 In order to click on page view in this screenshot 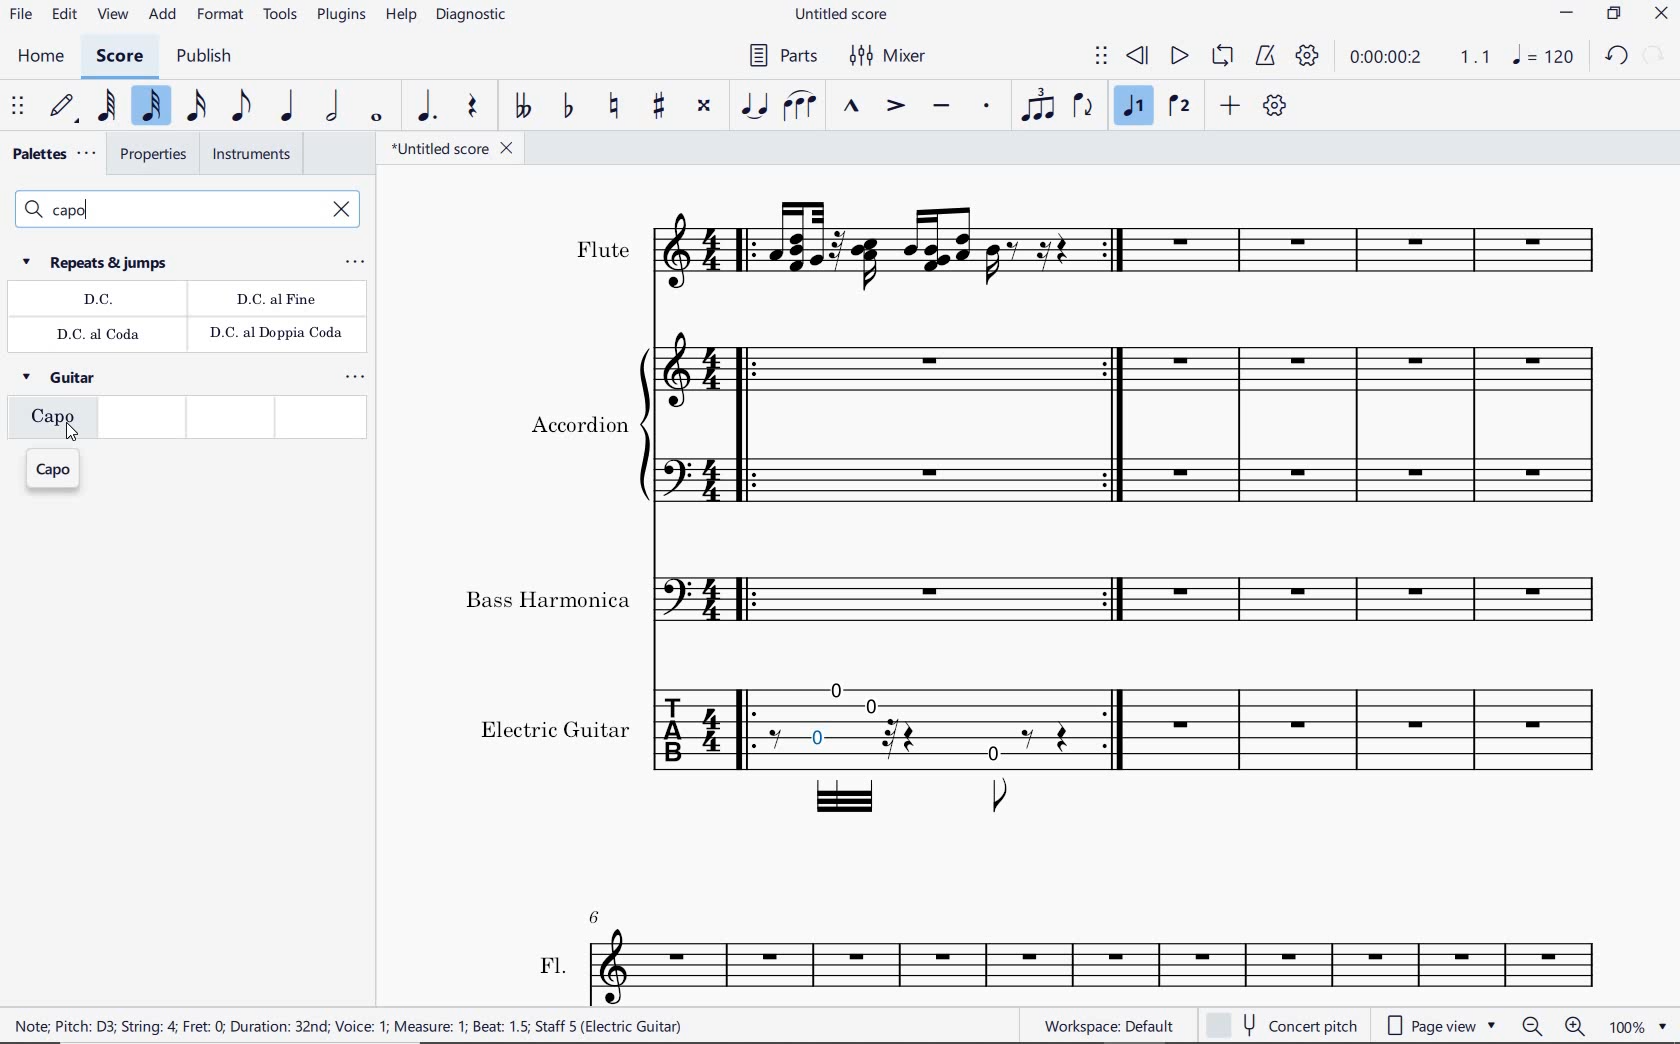, I will do `click(1439, 1025)`.